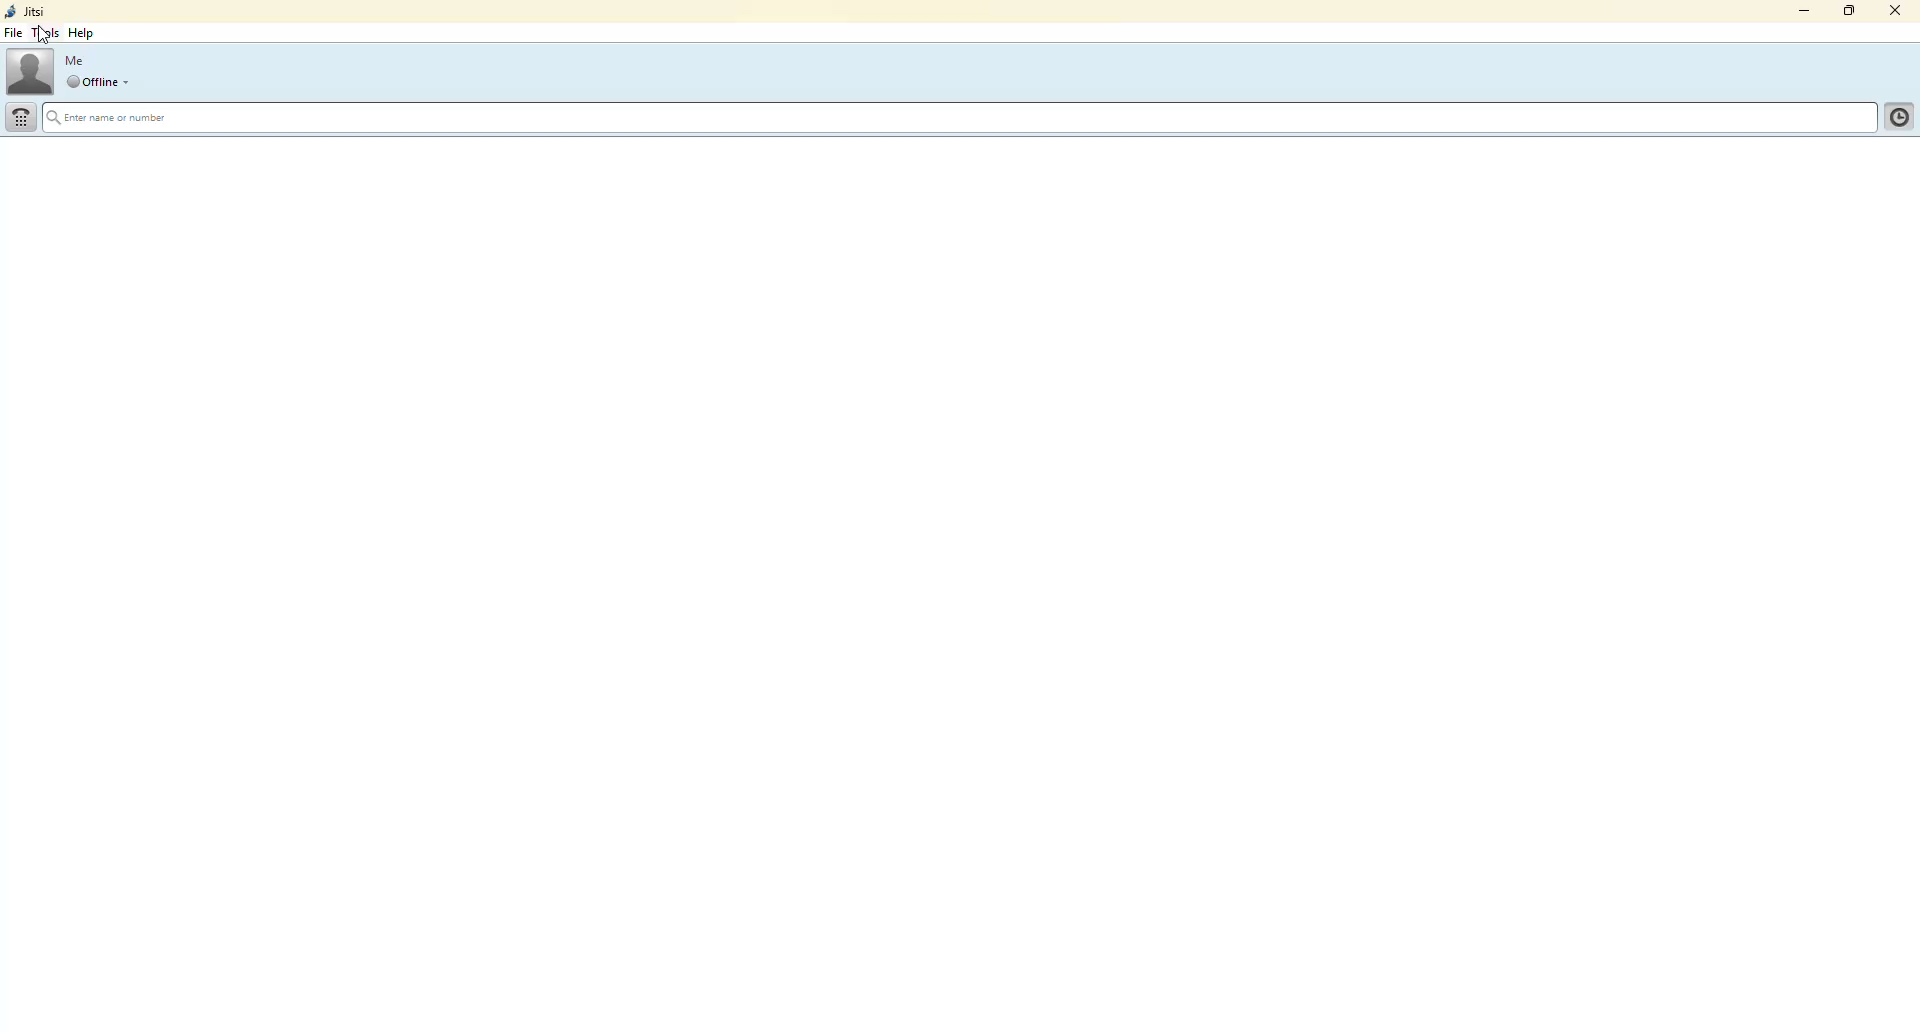 This screenshot has width=1920, height=1032. Describe the element at coordinates (1894, 120) in the screenshot. I see `contact list` at that location.